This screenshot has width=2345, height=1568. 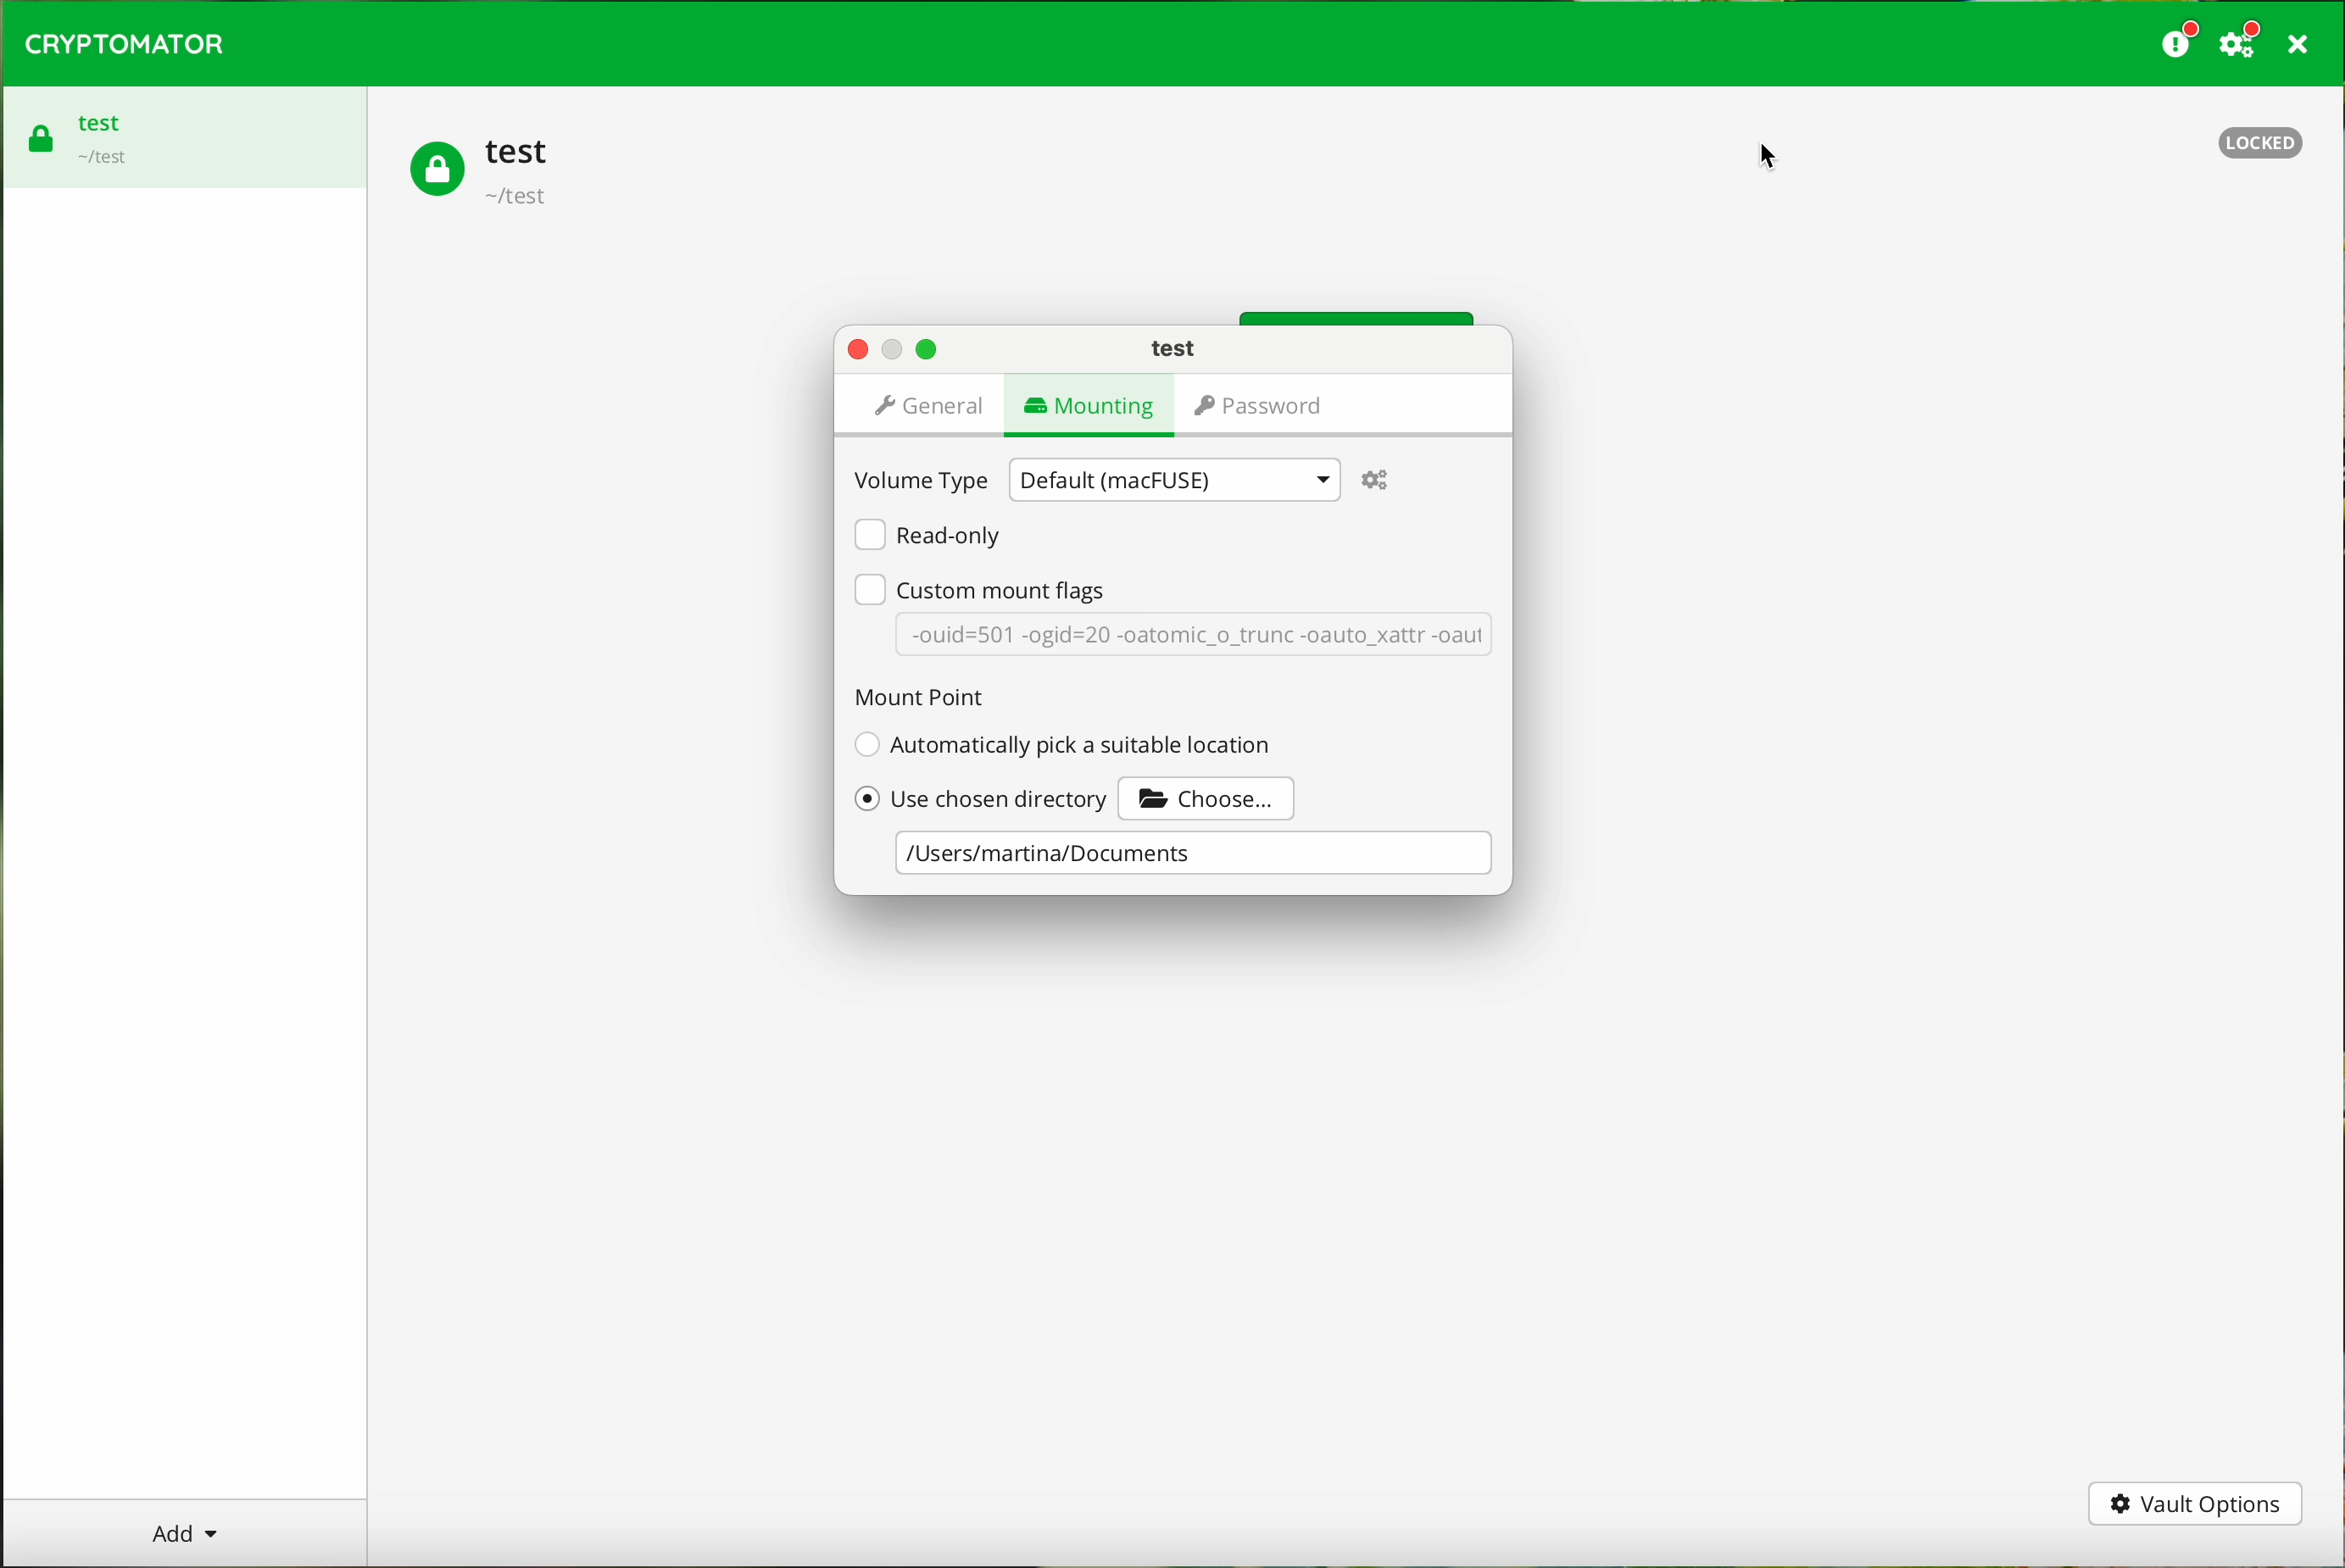 I want to click on settings, so click(x=1378, y=481).